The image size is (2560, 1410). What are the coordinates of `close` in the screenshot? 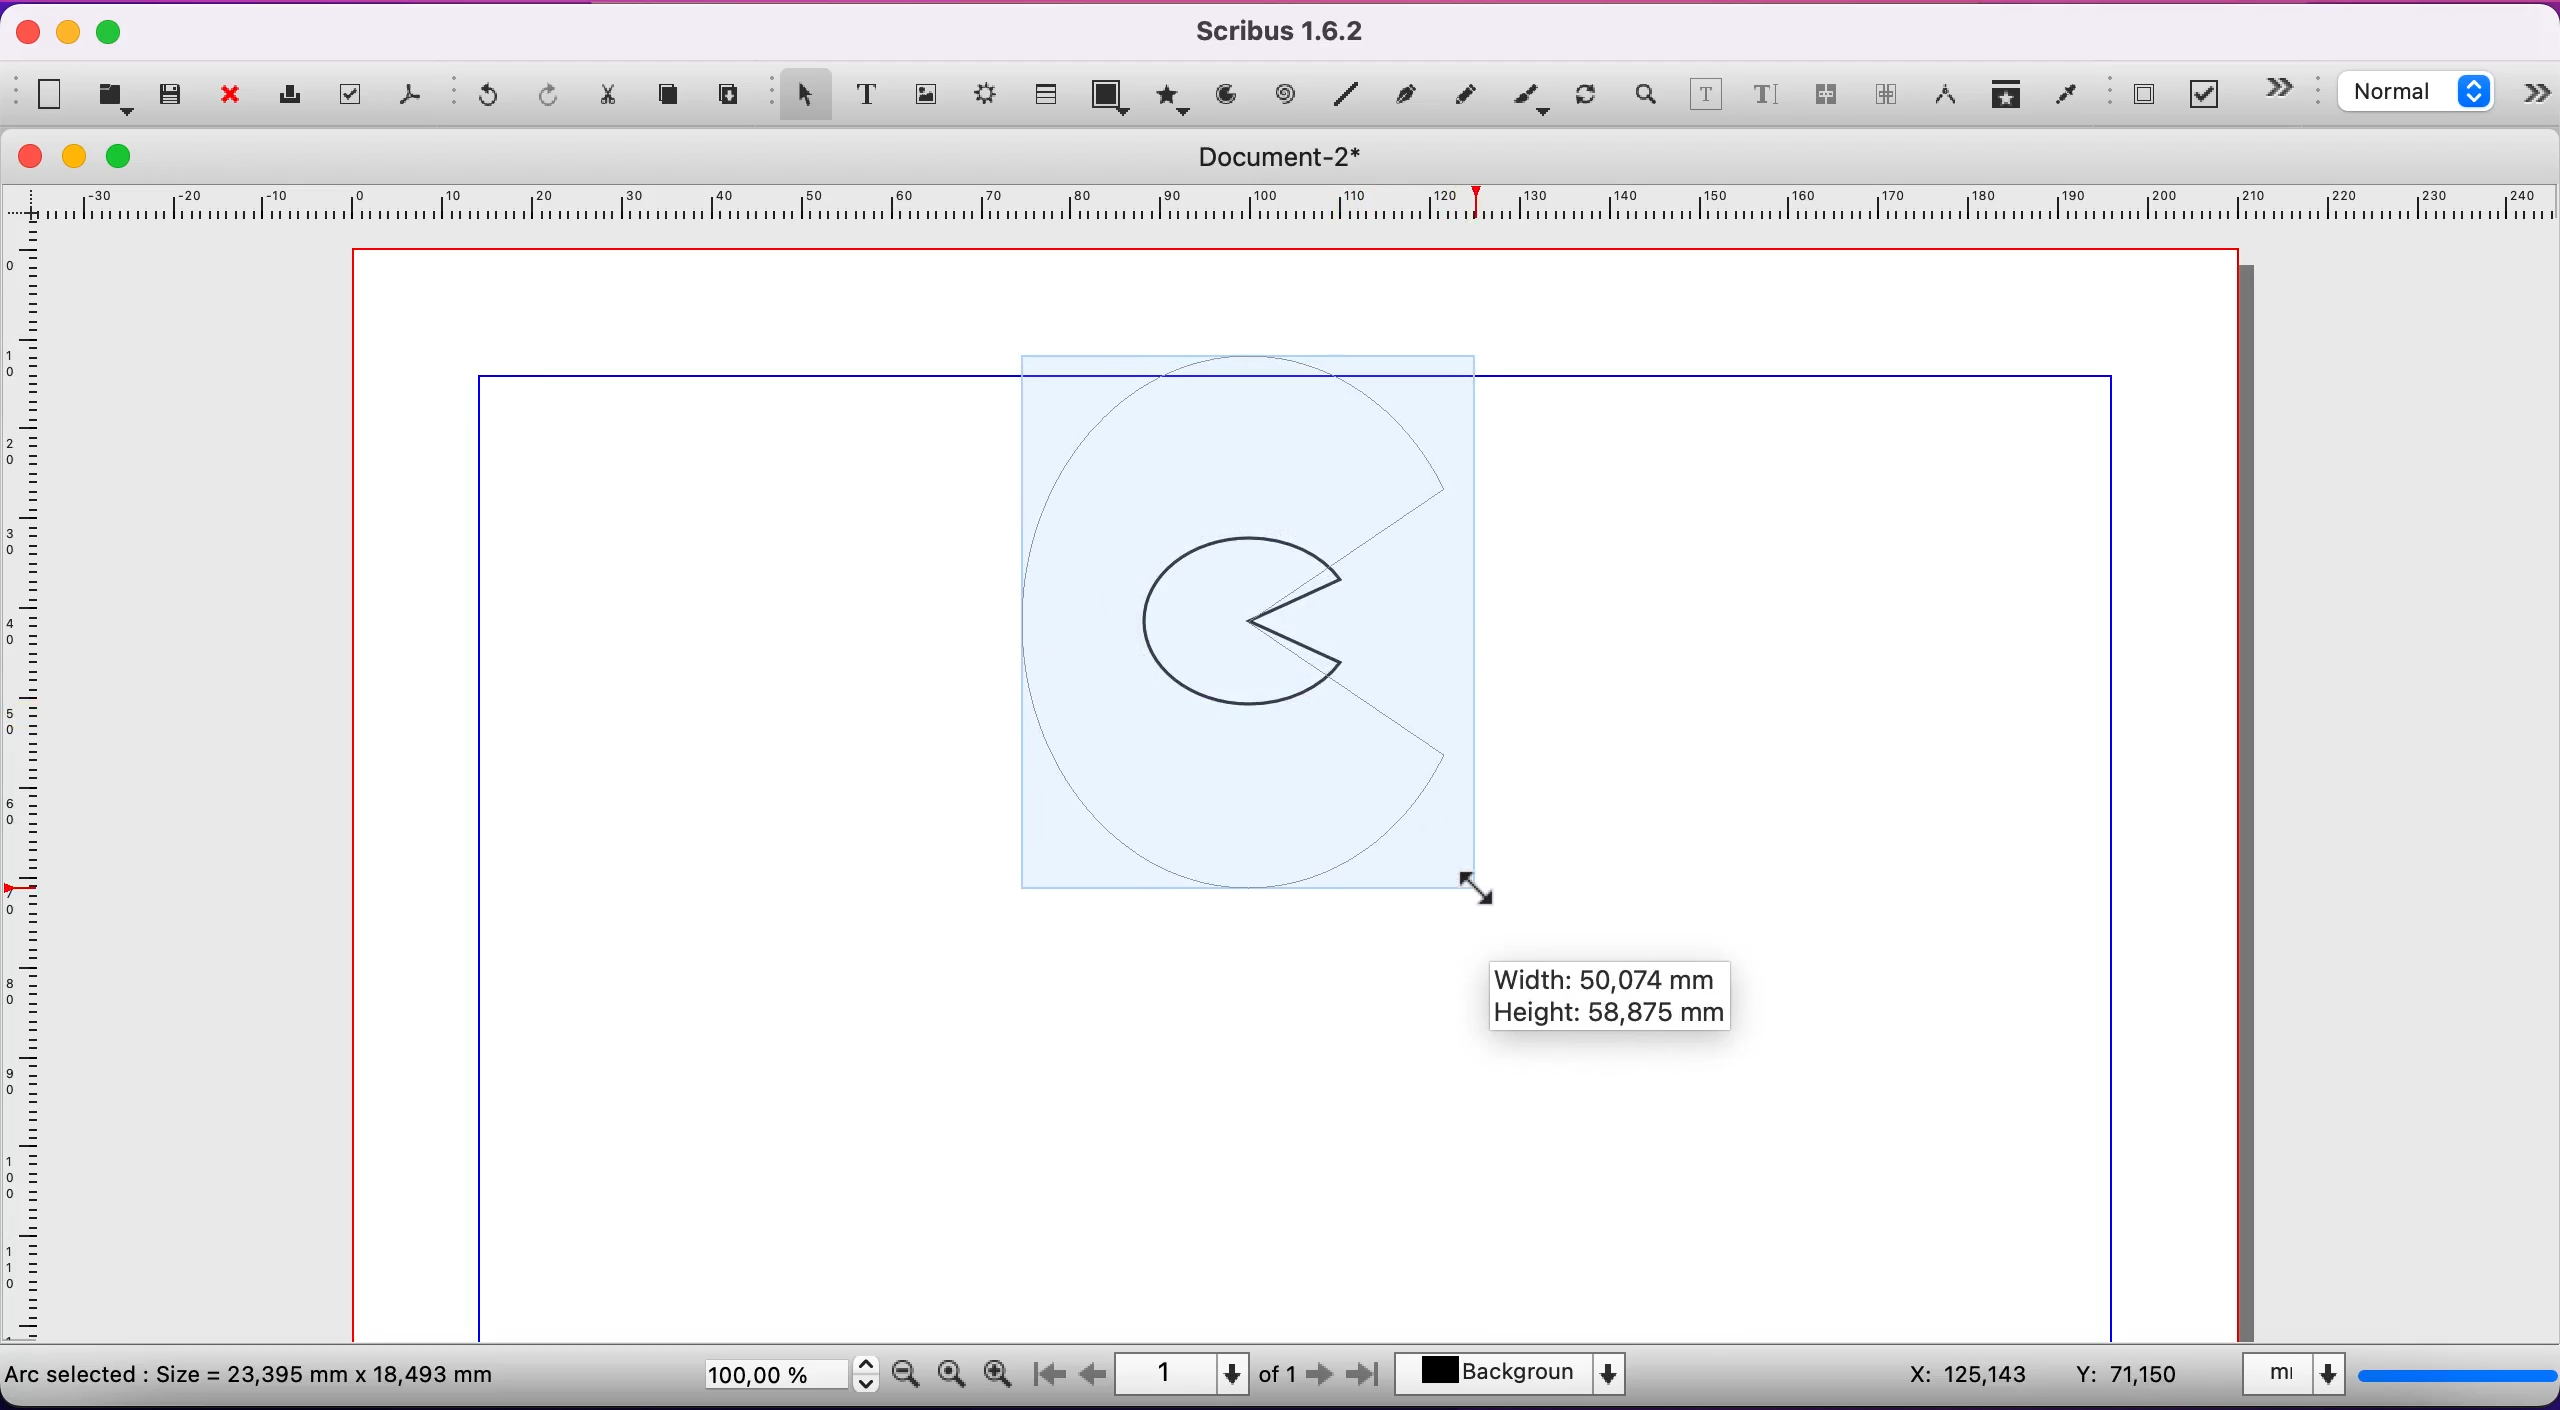 It's located at (236, 97).